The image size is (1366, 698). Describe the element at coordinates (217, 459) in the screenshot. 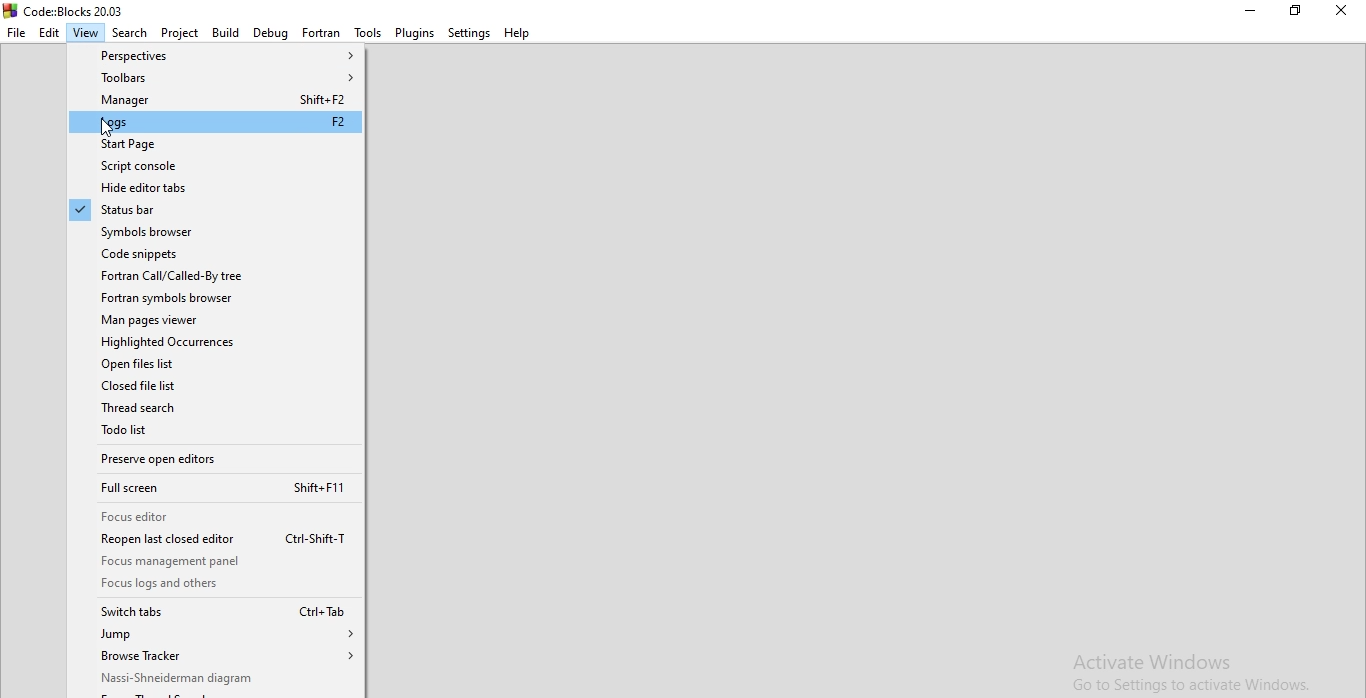

I see `Preserve open editors` at that location.